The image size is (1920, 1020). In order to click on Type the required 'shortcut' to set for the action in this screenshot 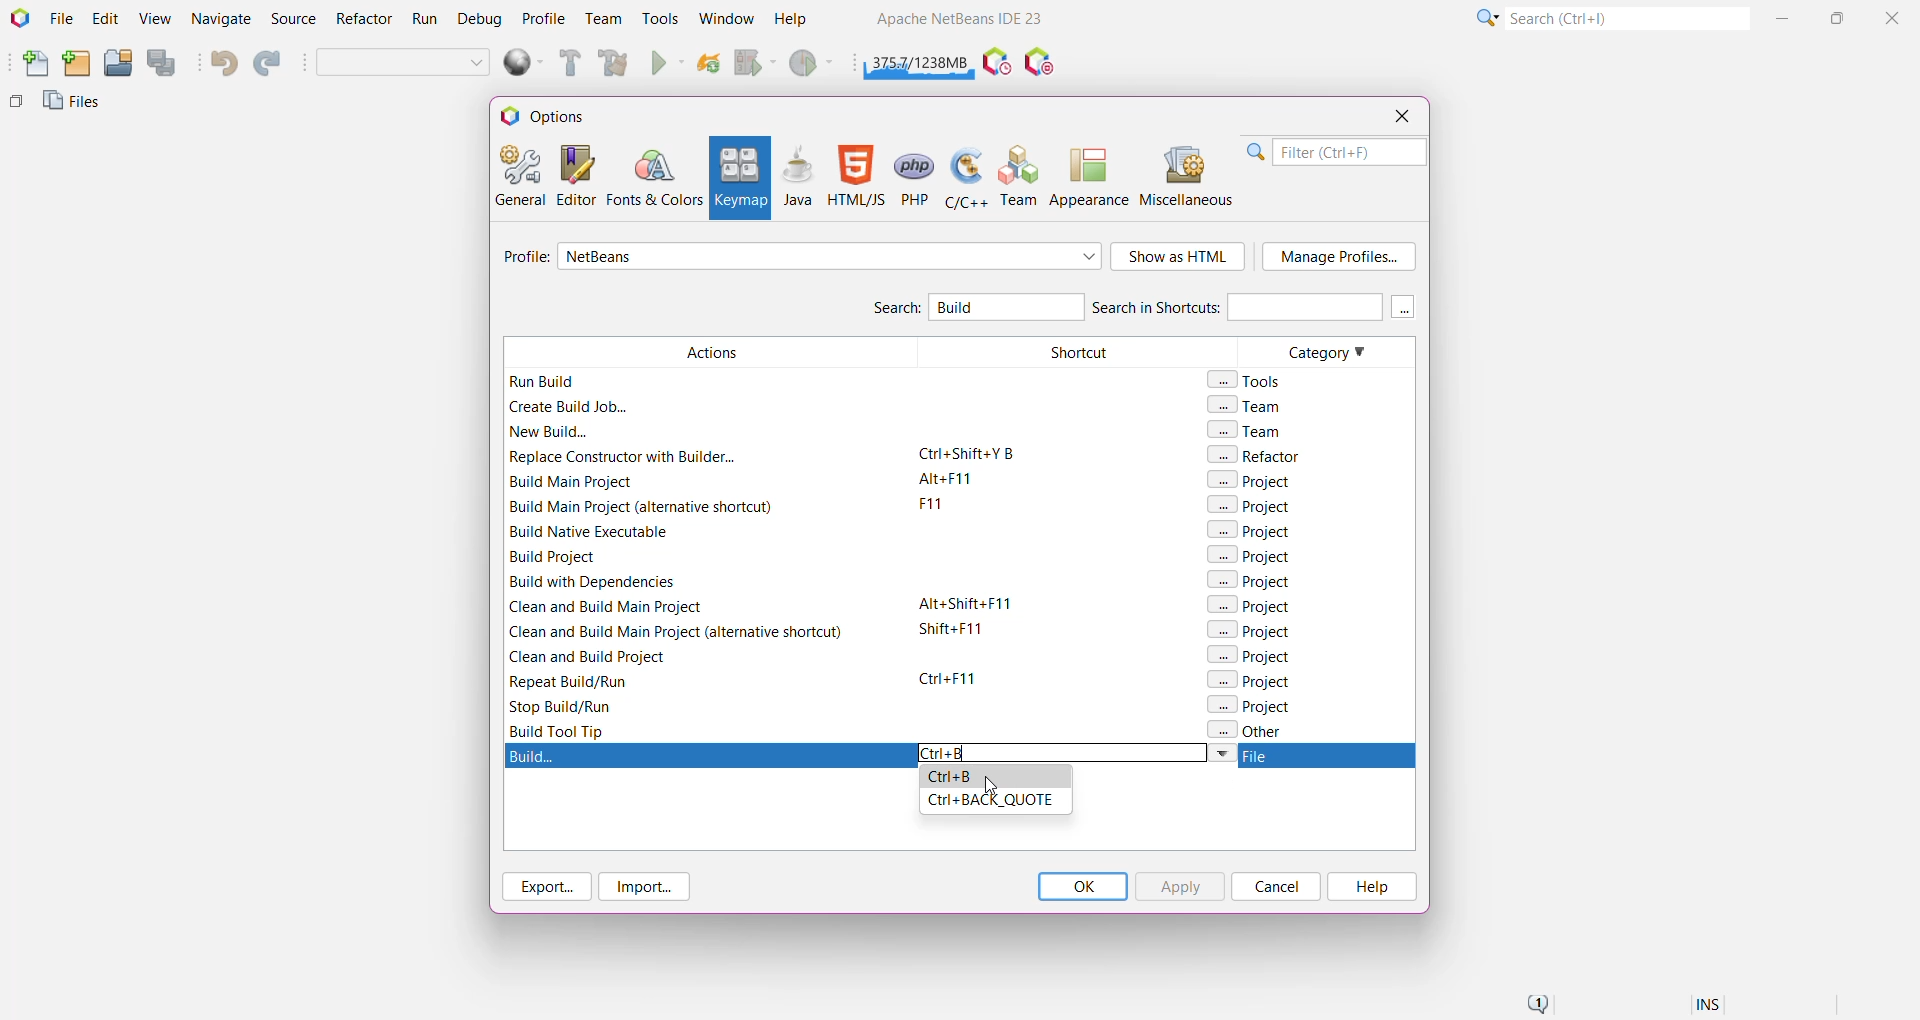, I will do `click(950, 754)`.